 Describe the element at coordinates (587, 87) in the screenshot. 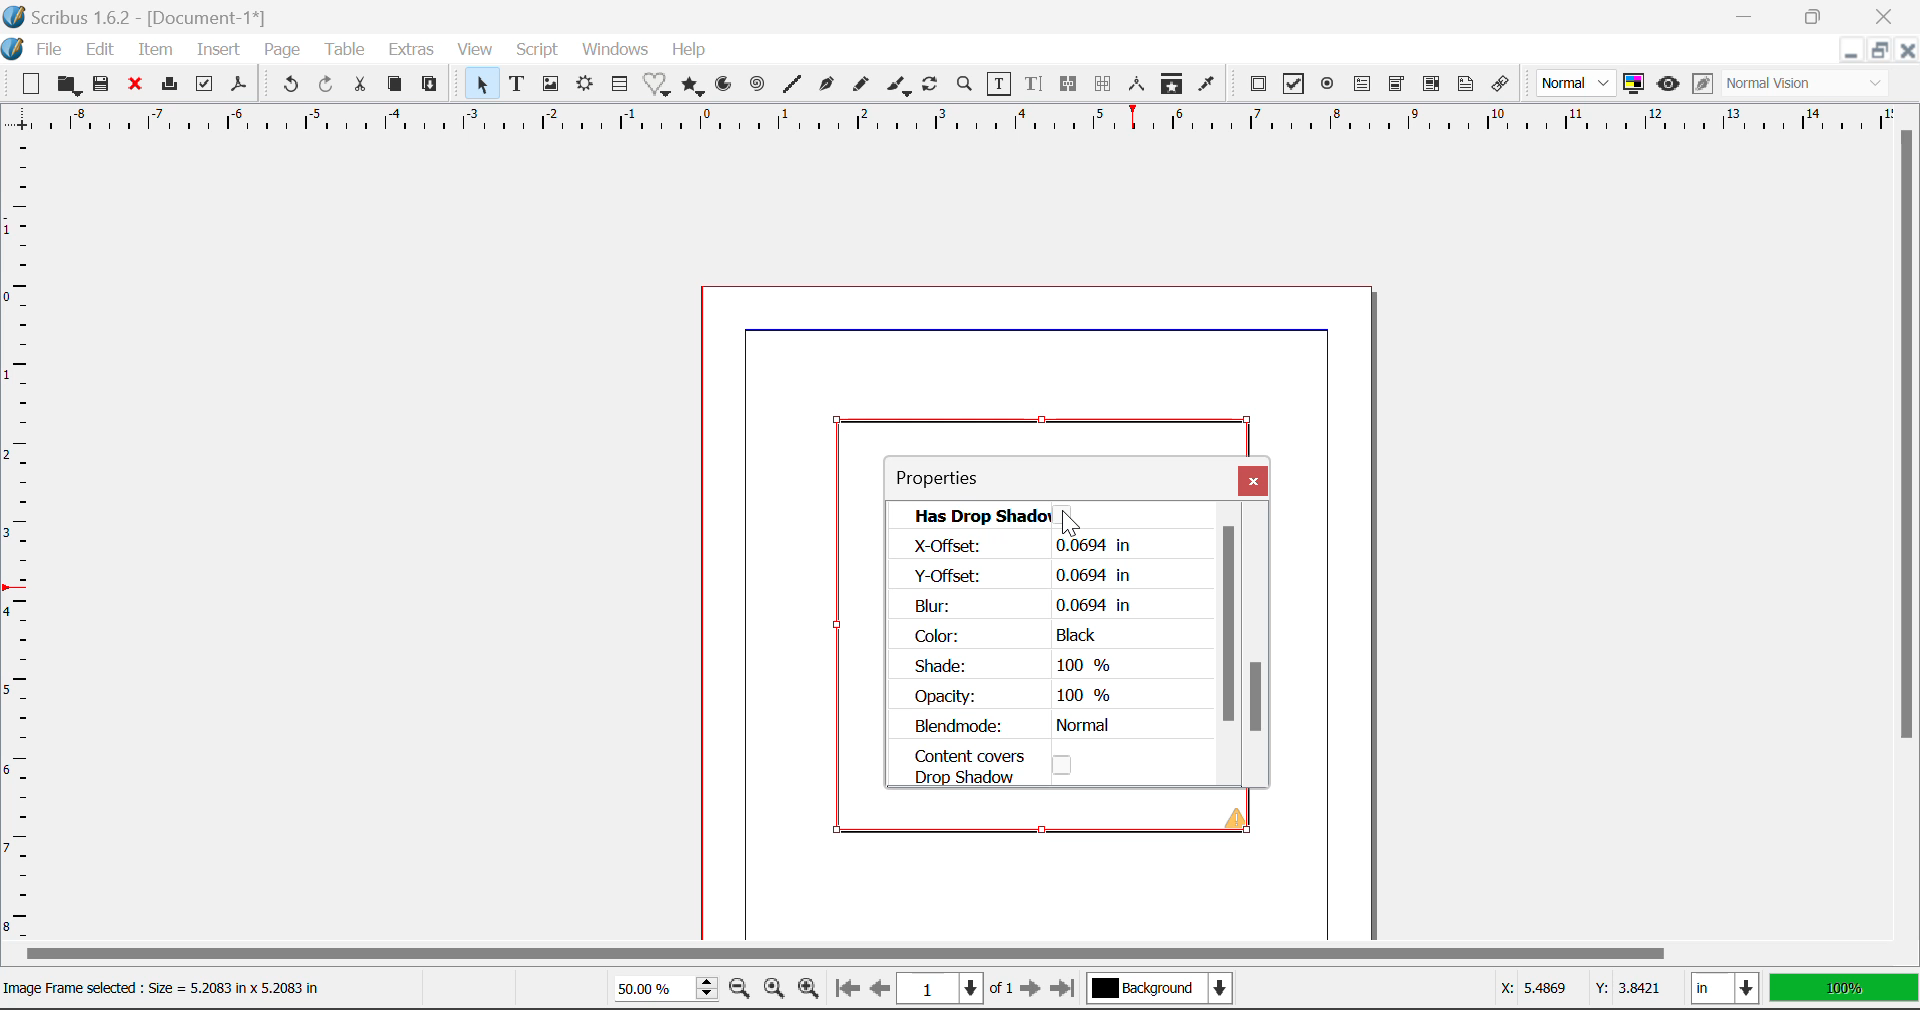

I see `Render Frame` at that location.